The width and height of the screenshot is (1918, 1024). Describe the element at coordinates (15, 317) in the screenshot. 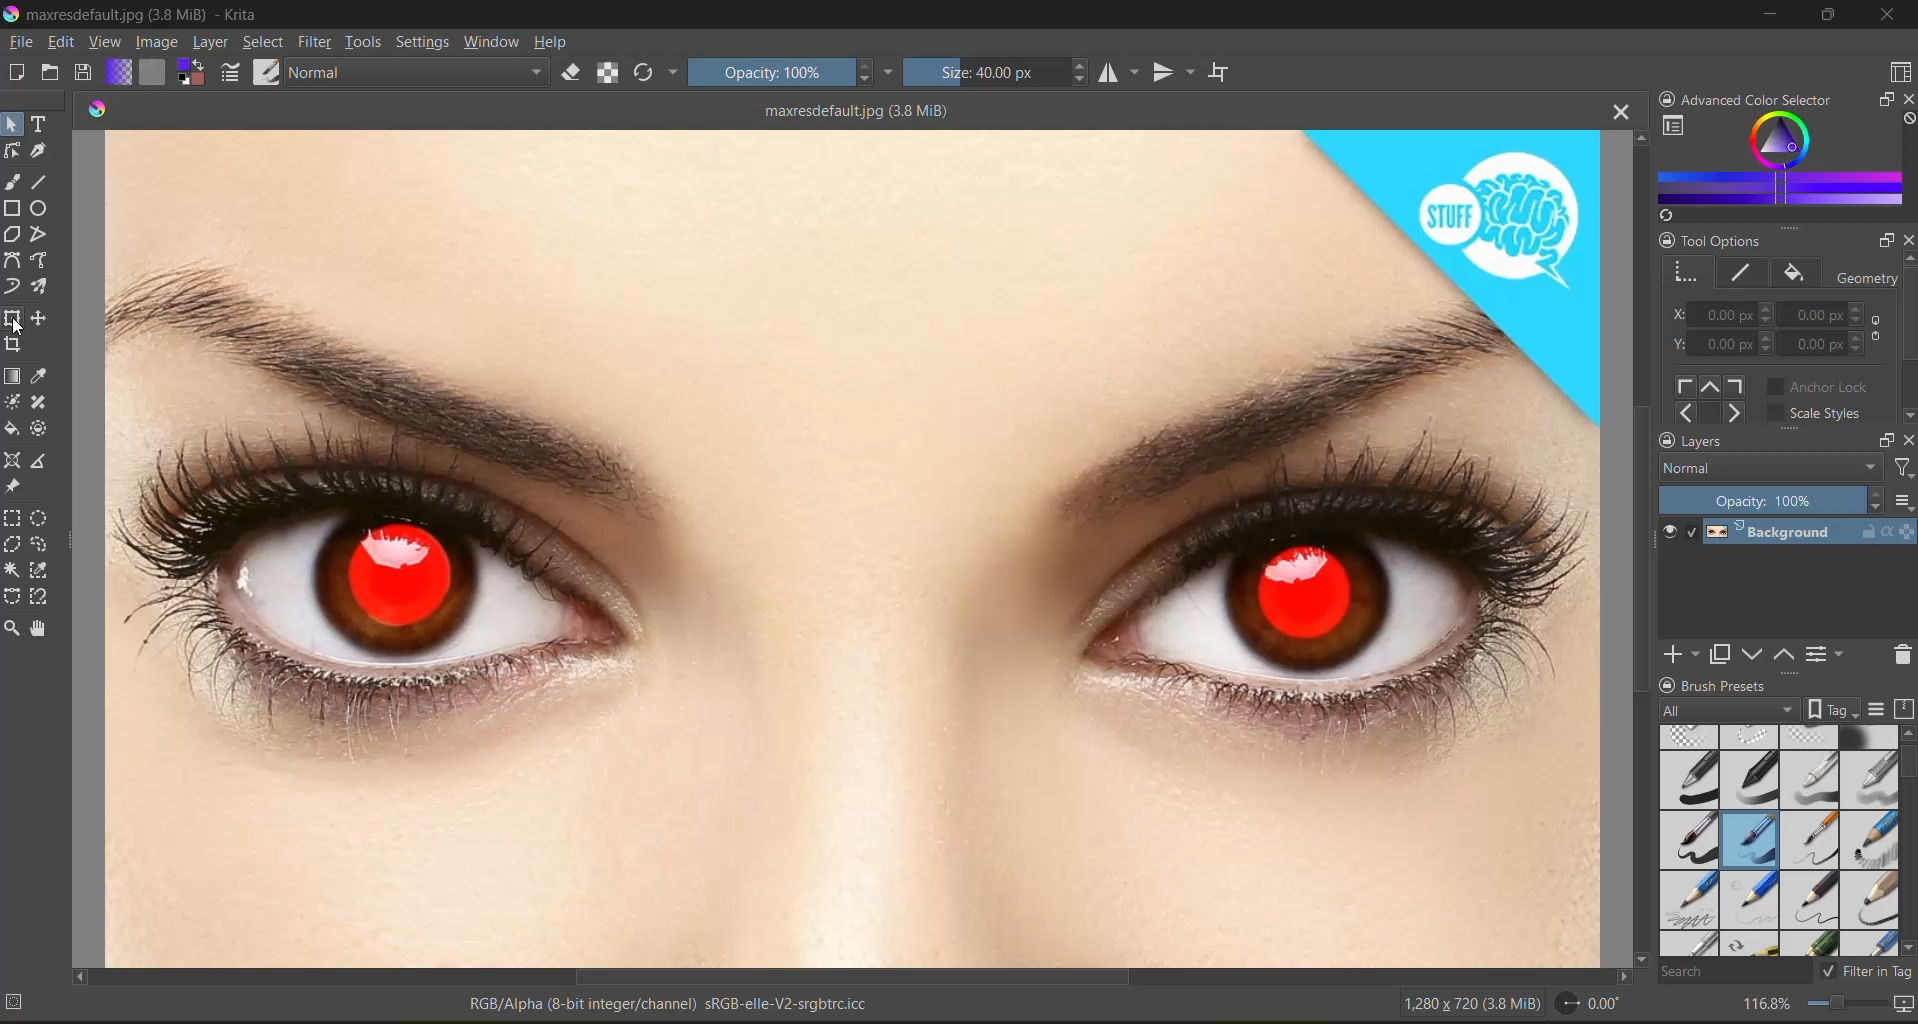

I see `tool` at that location.